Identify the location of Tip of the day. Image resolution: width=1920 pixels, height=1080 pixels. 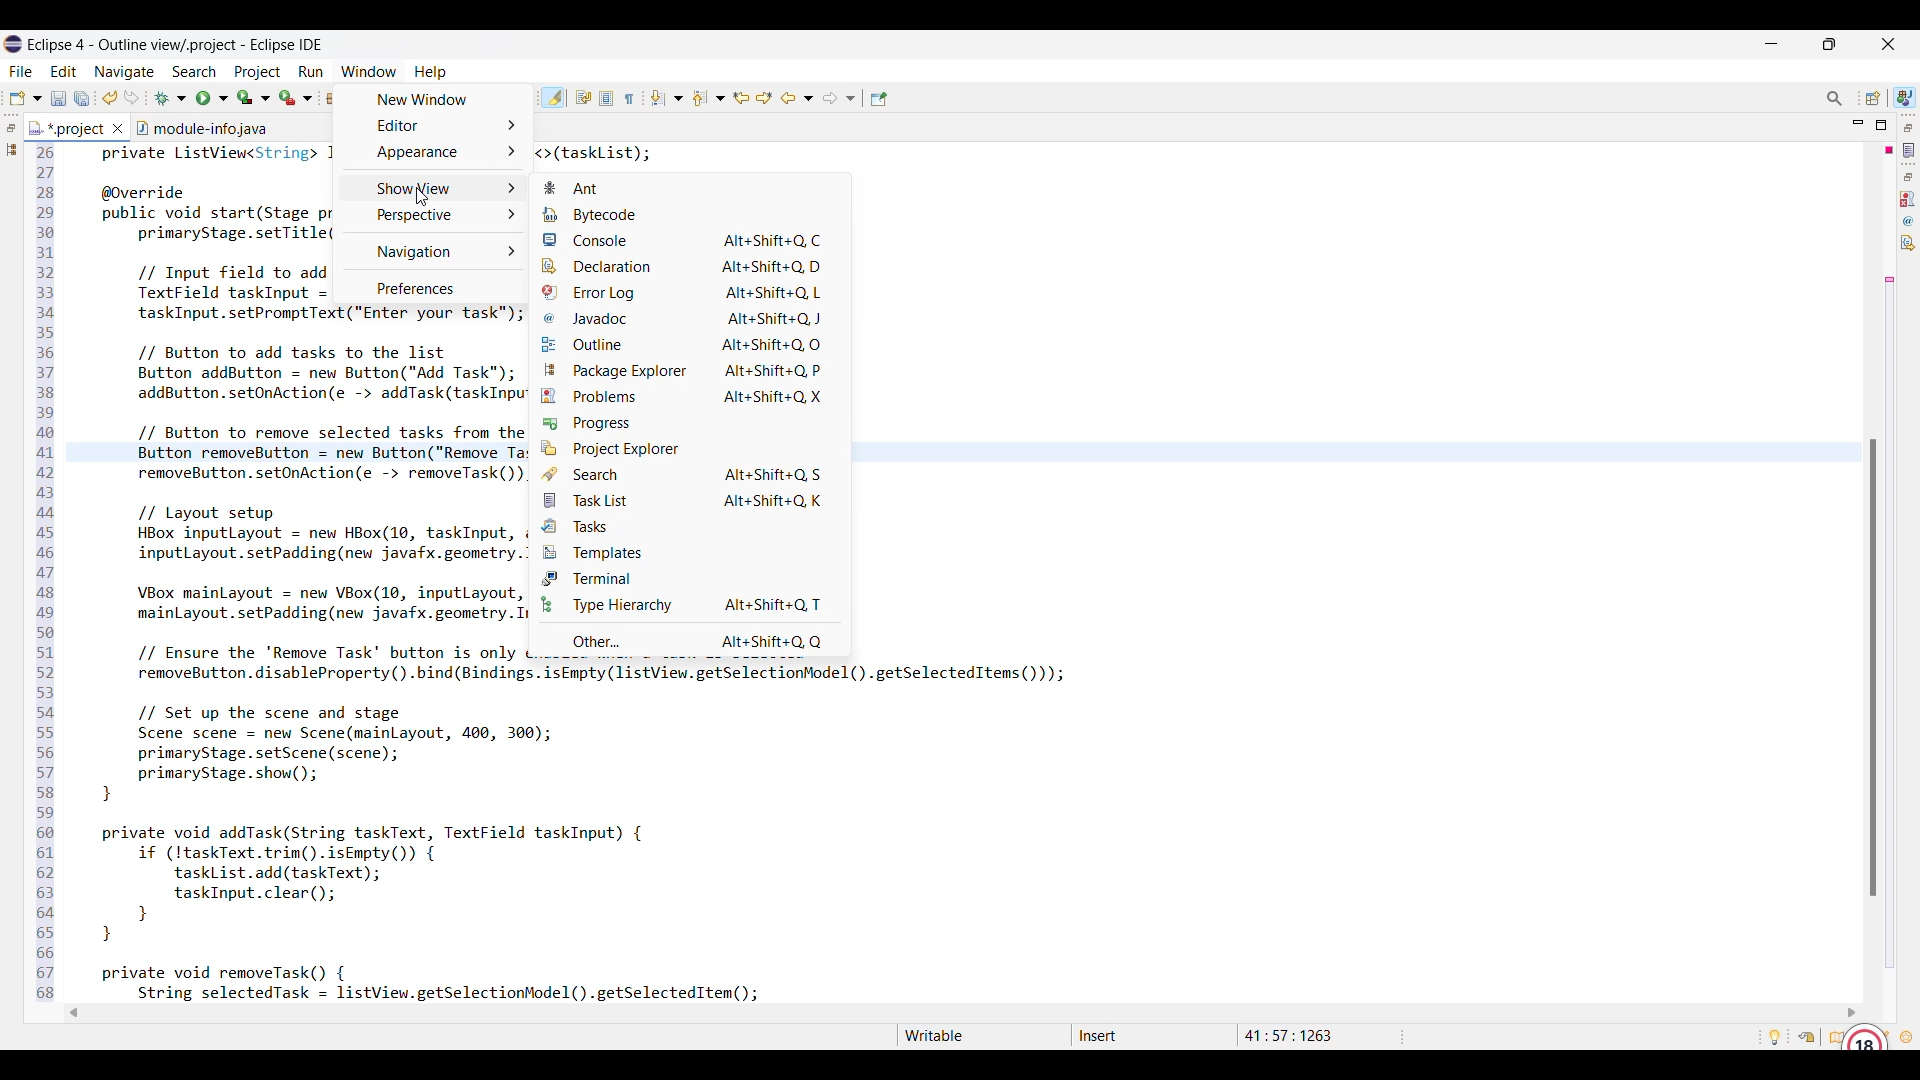
(1775, 1037).